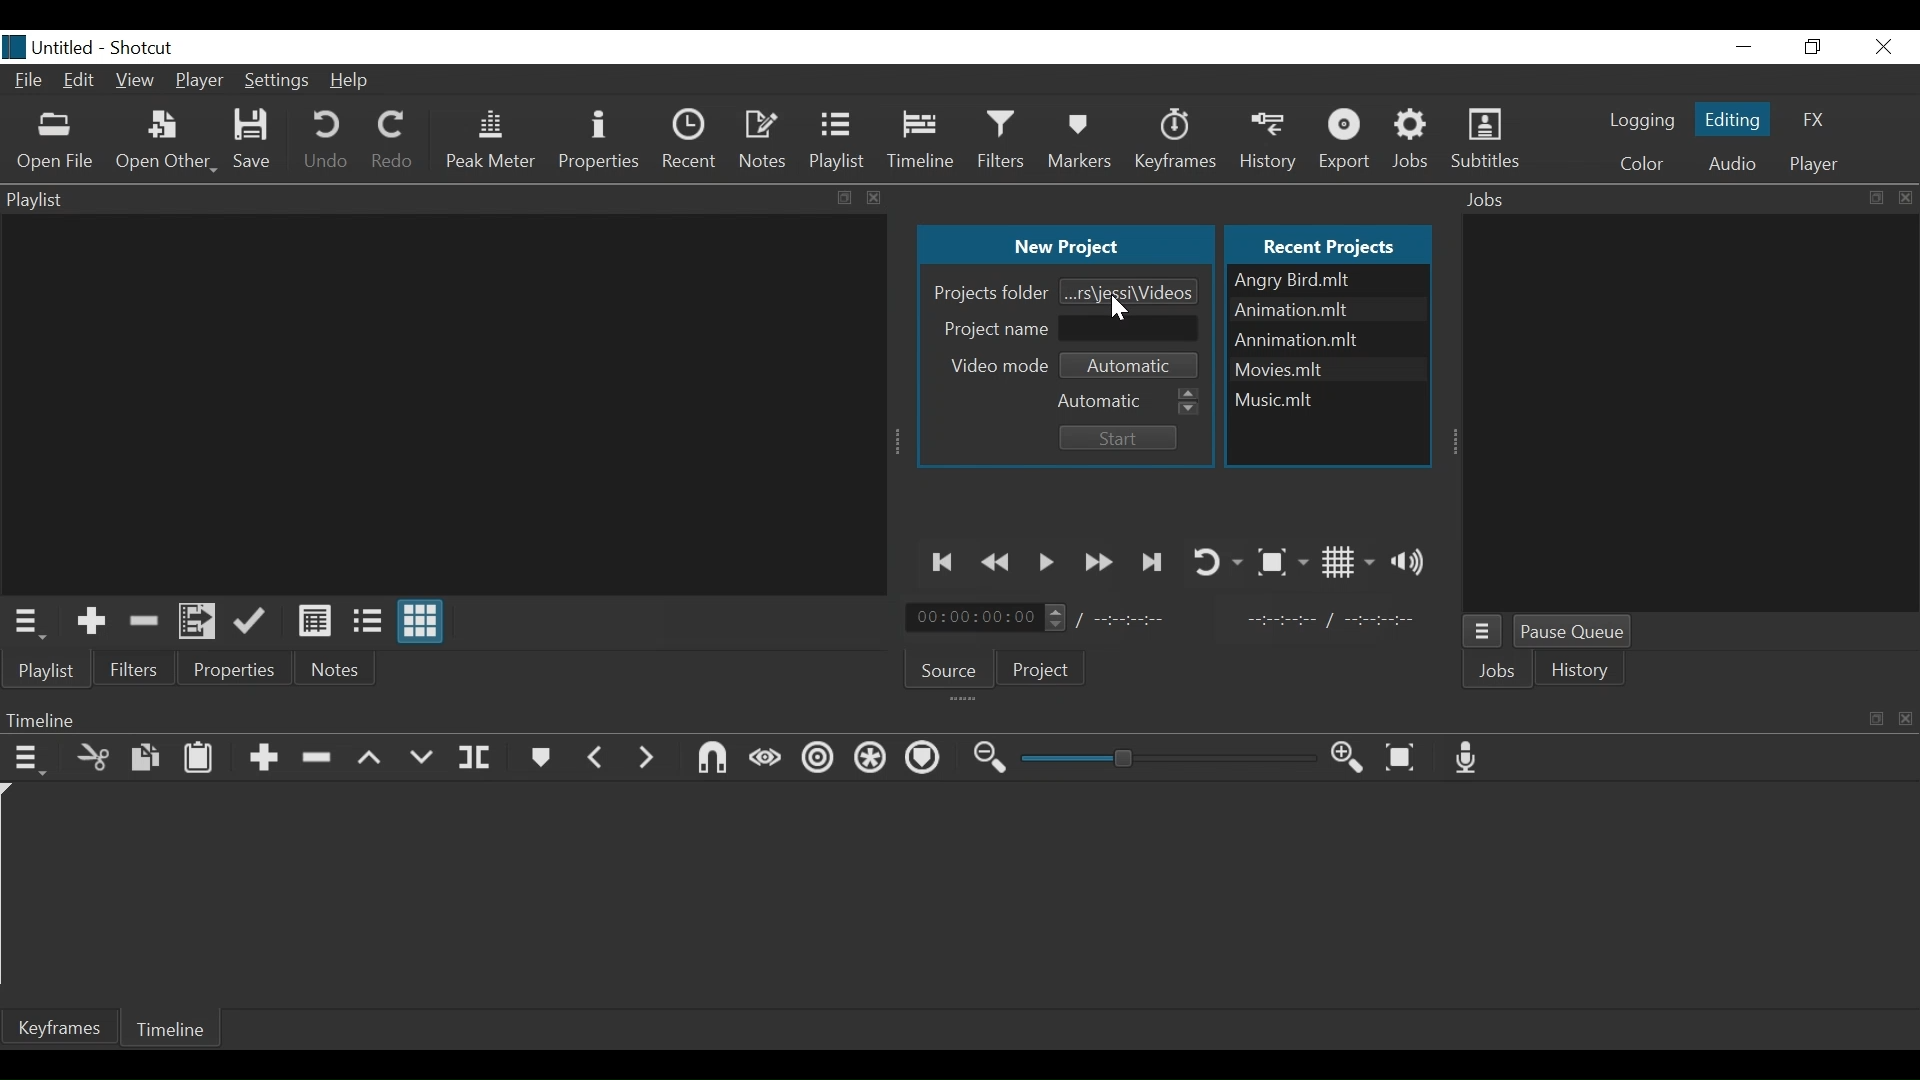 Image resolution: width=1920 pixels, height=1080 pixels. I want to click on Zoom Slider, so click(1168, 759).